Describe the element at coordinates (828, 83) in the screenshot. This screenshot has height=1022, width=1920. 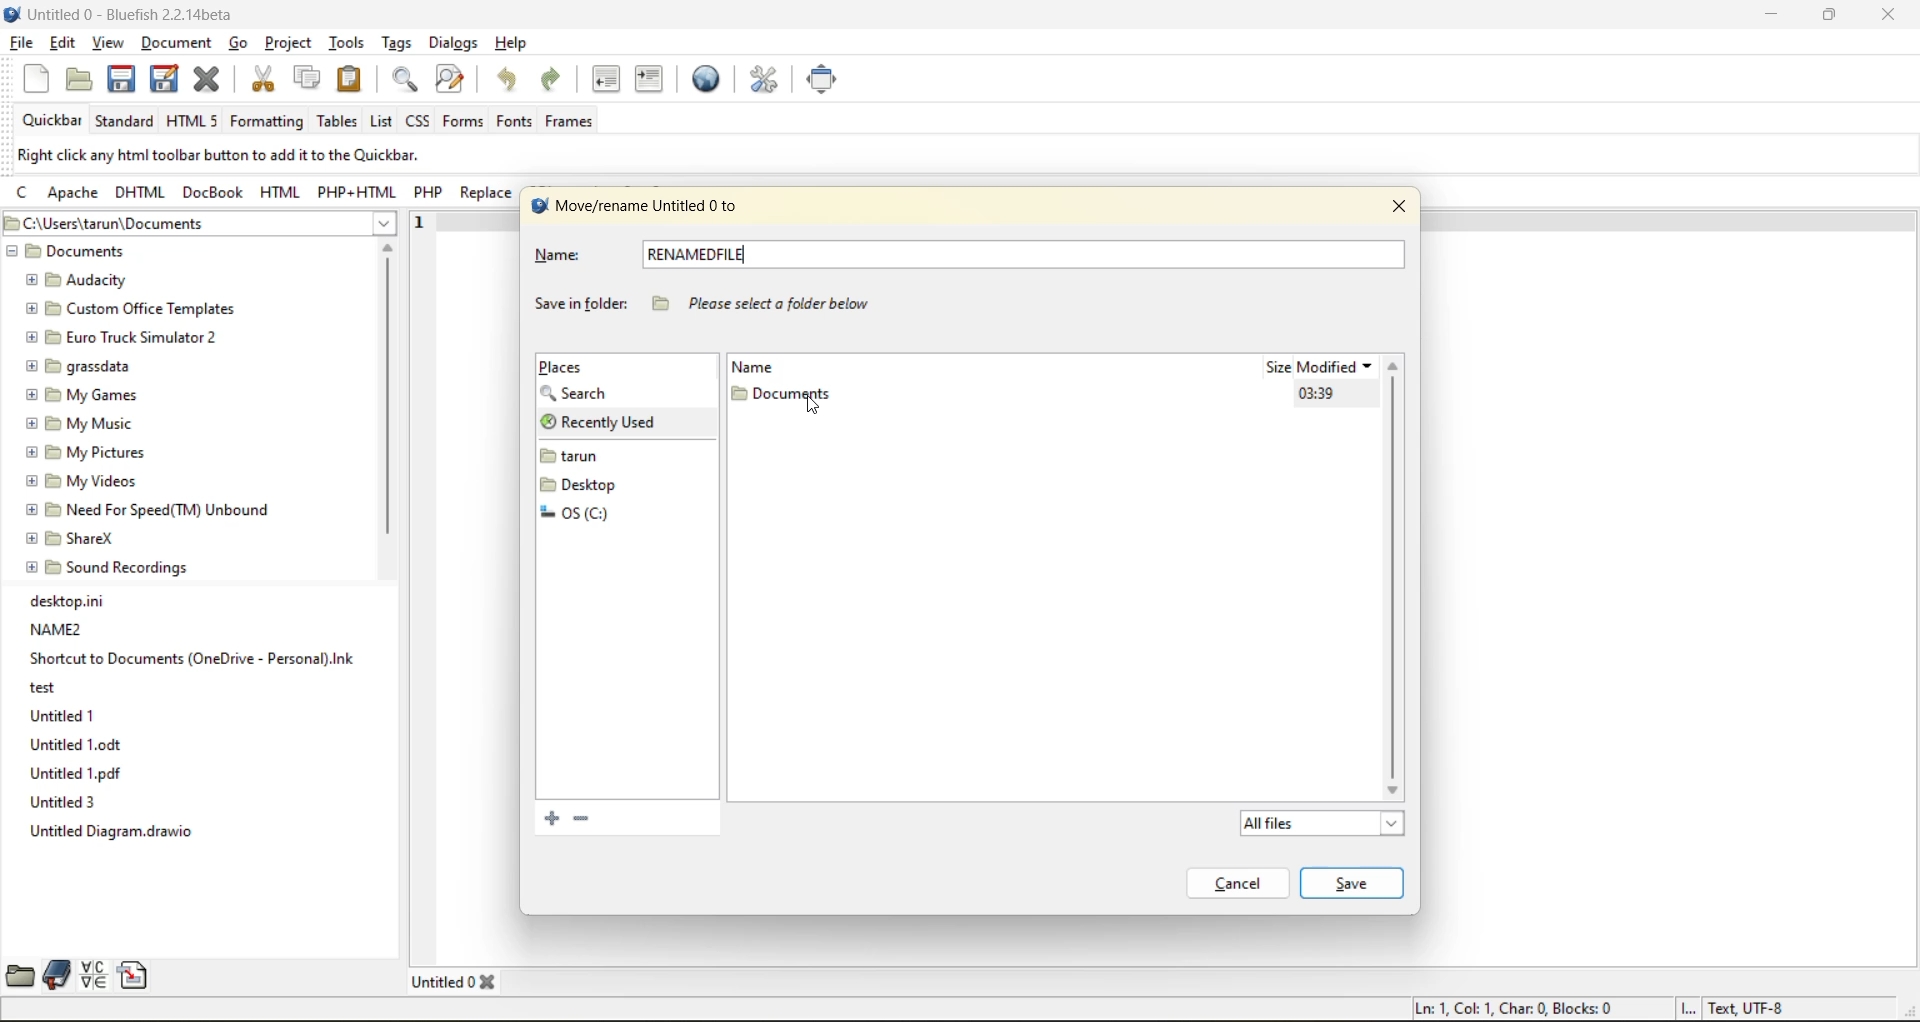
I see `full screen` at that location.